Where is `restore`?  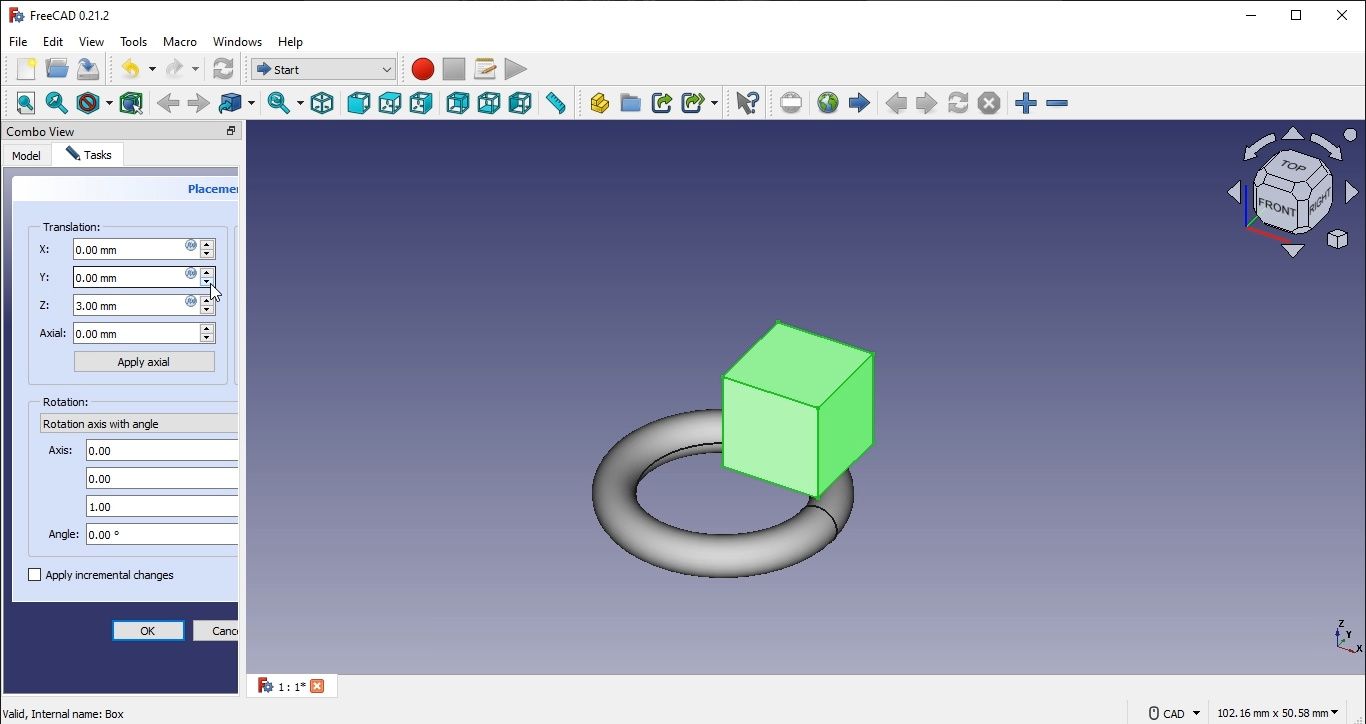 restore is located at coordinates (209, 131).